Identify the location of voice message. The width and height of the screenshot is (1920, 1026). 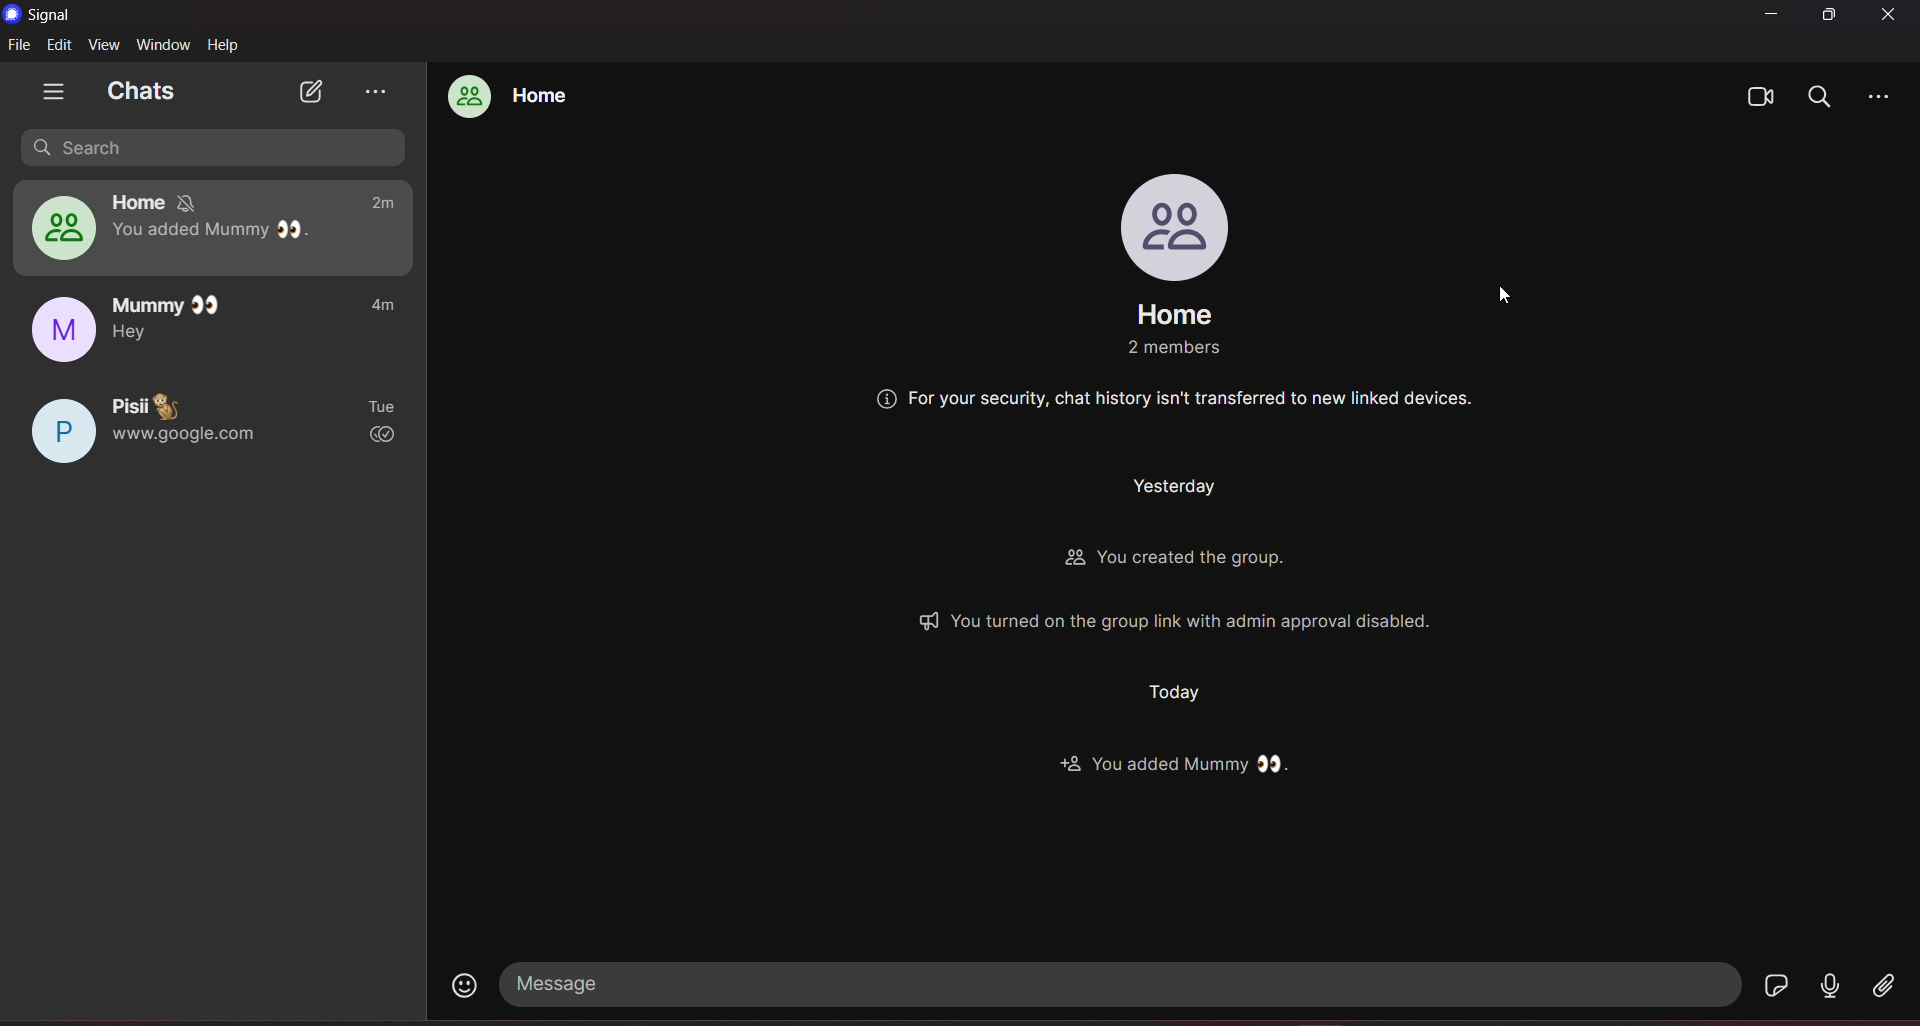
(1828, 986).